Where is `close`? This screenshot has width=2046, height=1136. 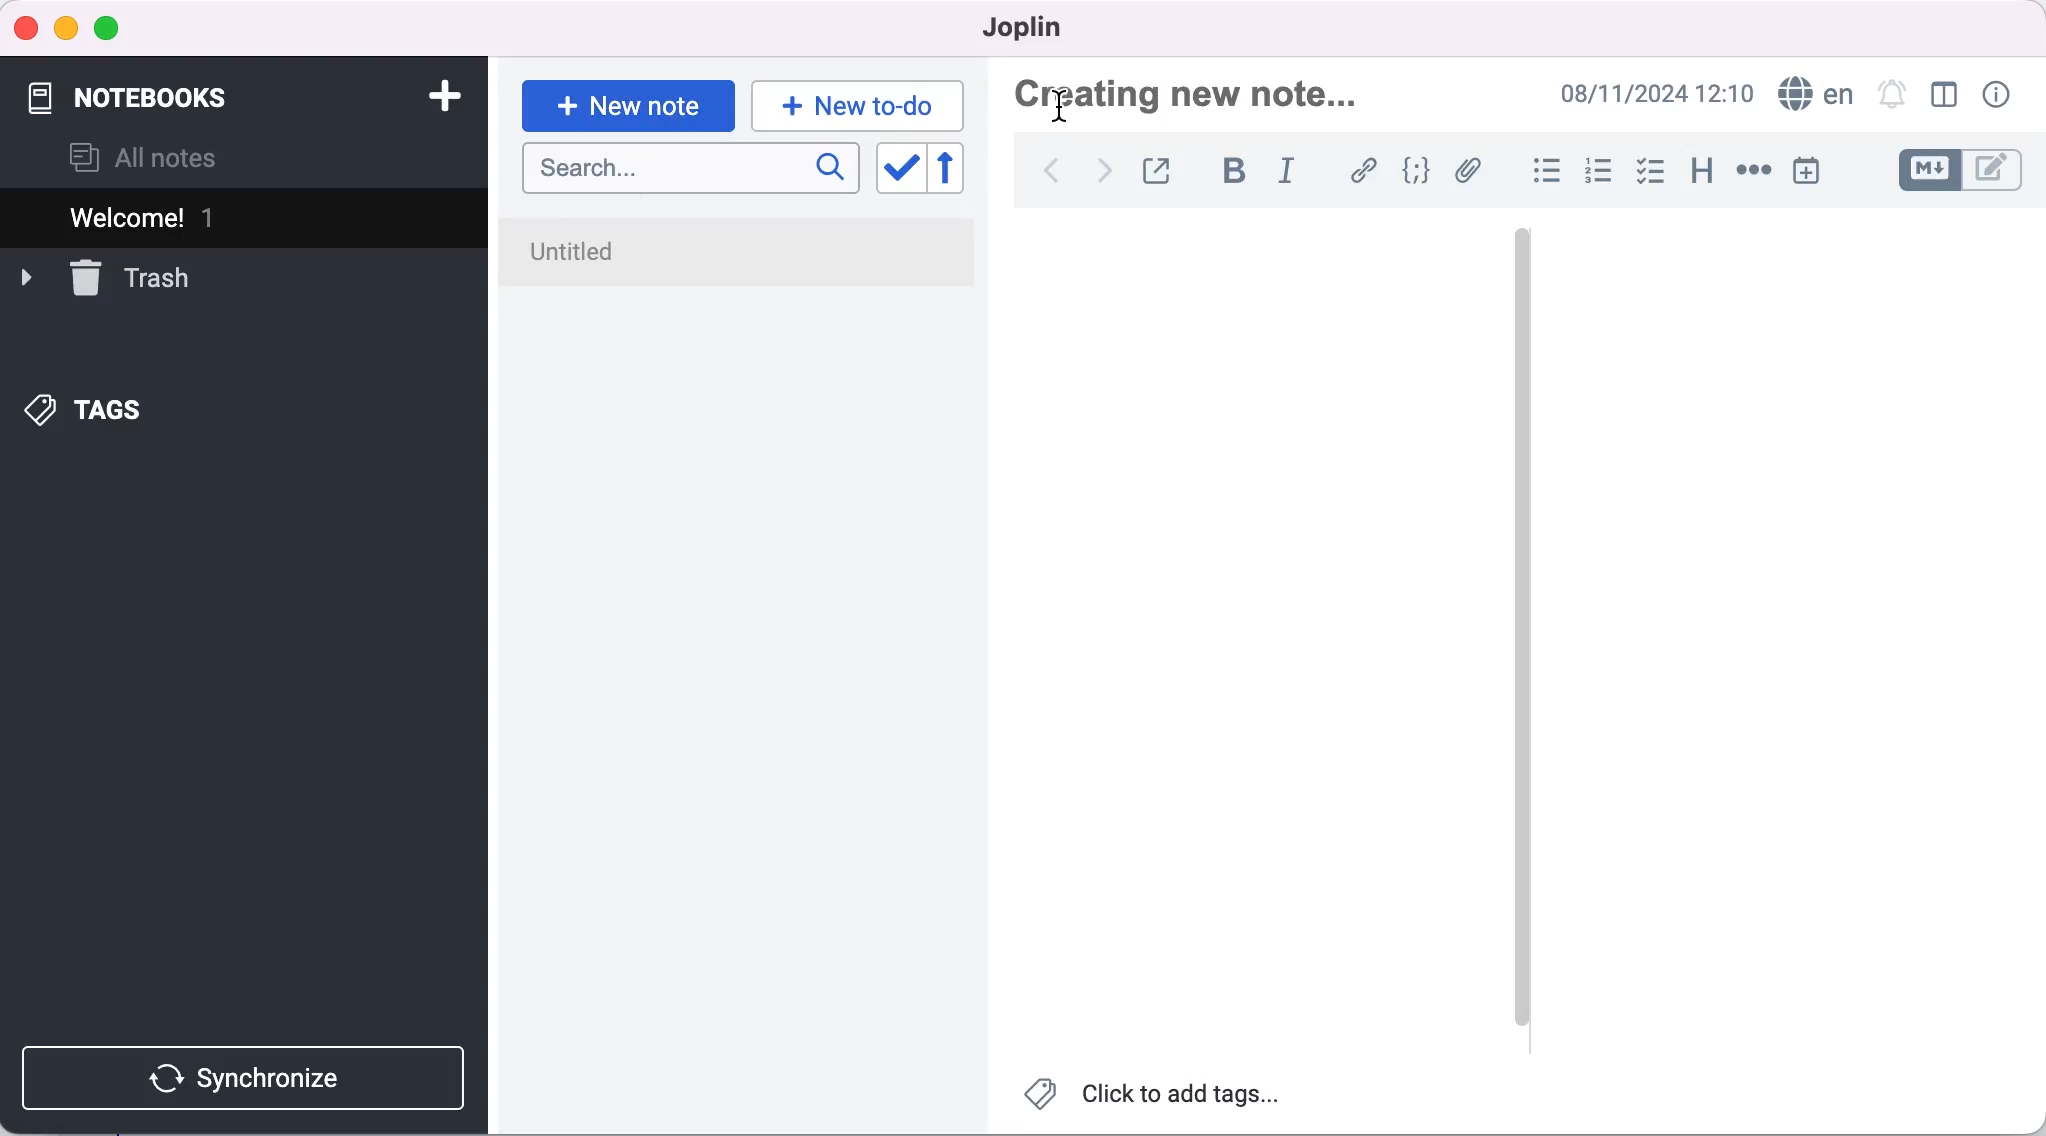 close is located at coordinates (26, 26).